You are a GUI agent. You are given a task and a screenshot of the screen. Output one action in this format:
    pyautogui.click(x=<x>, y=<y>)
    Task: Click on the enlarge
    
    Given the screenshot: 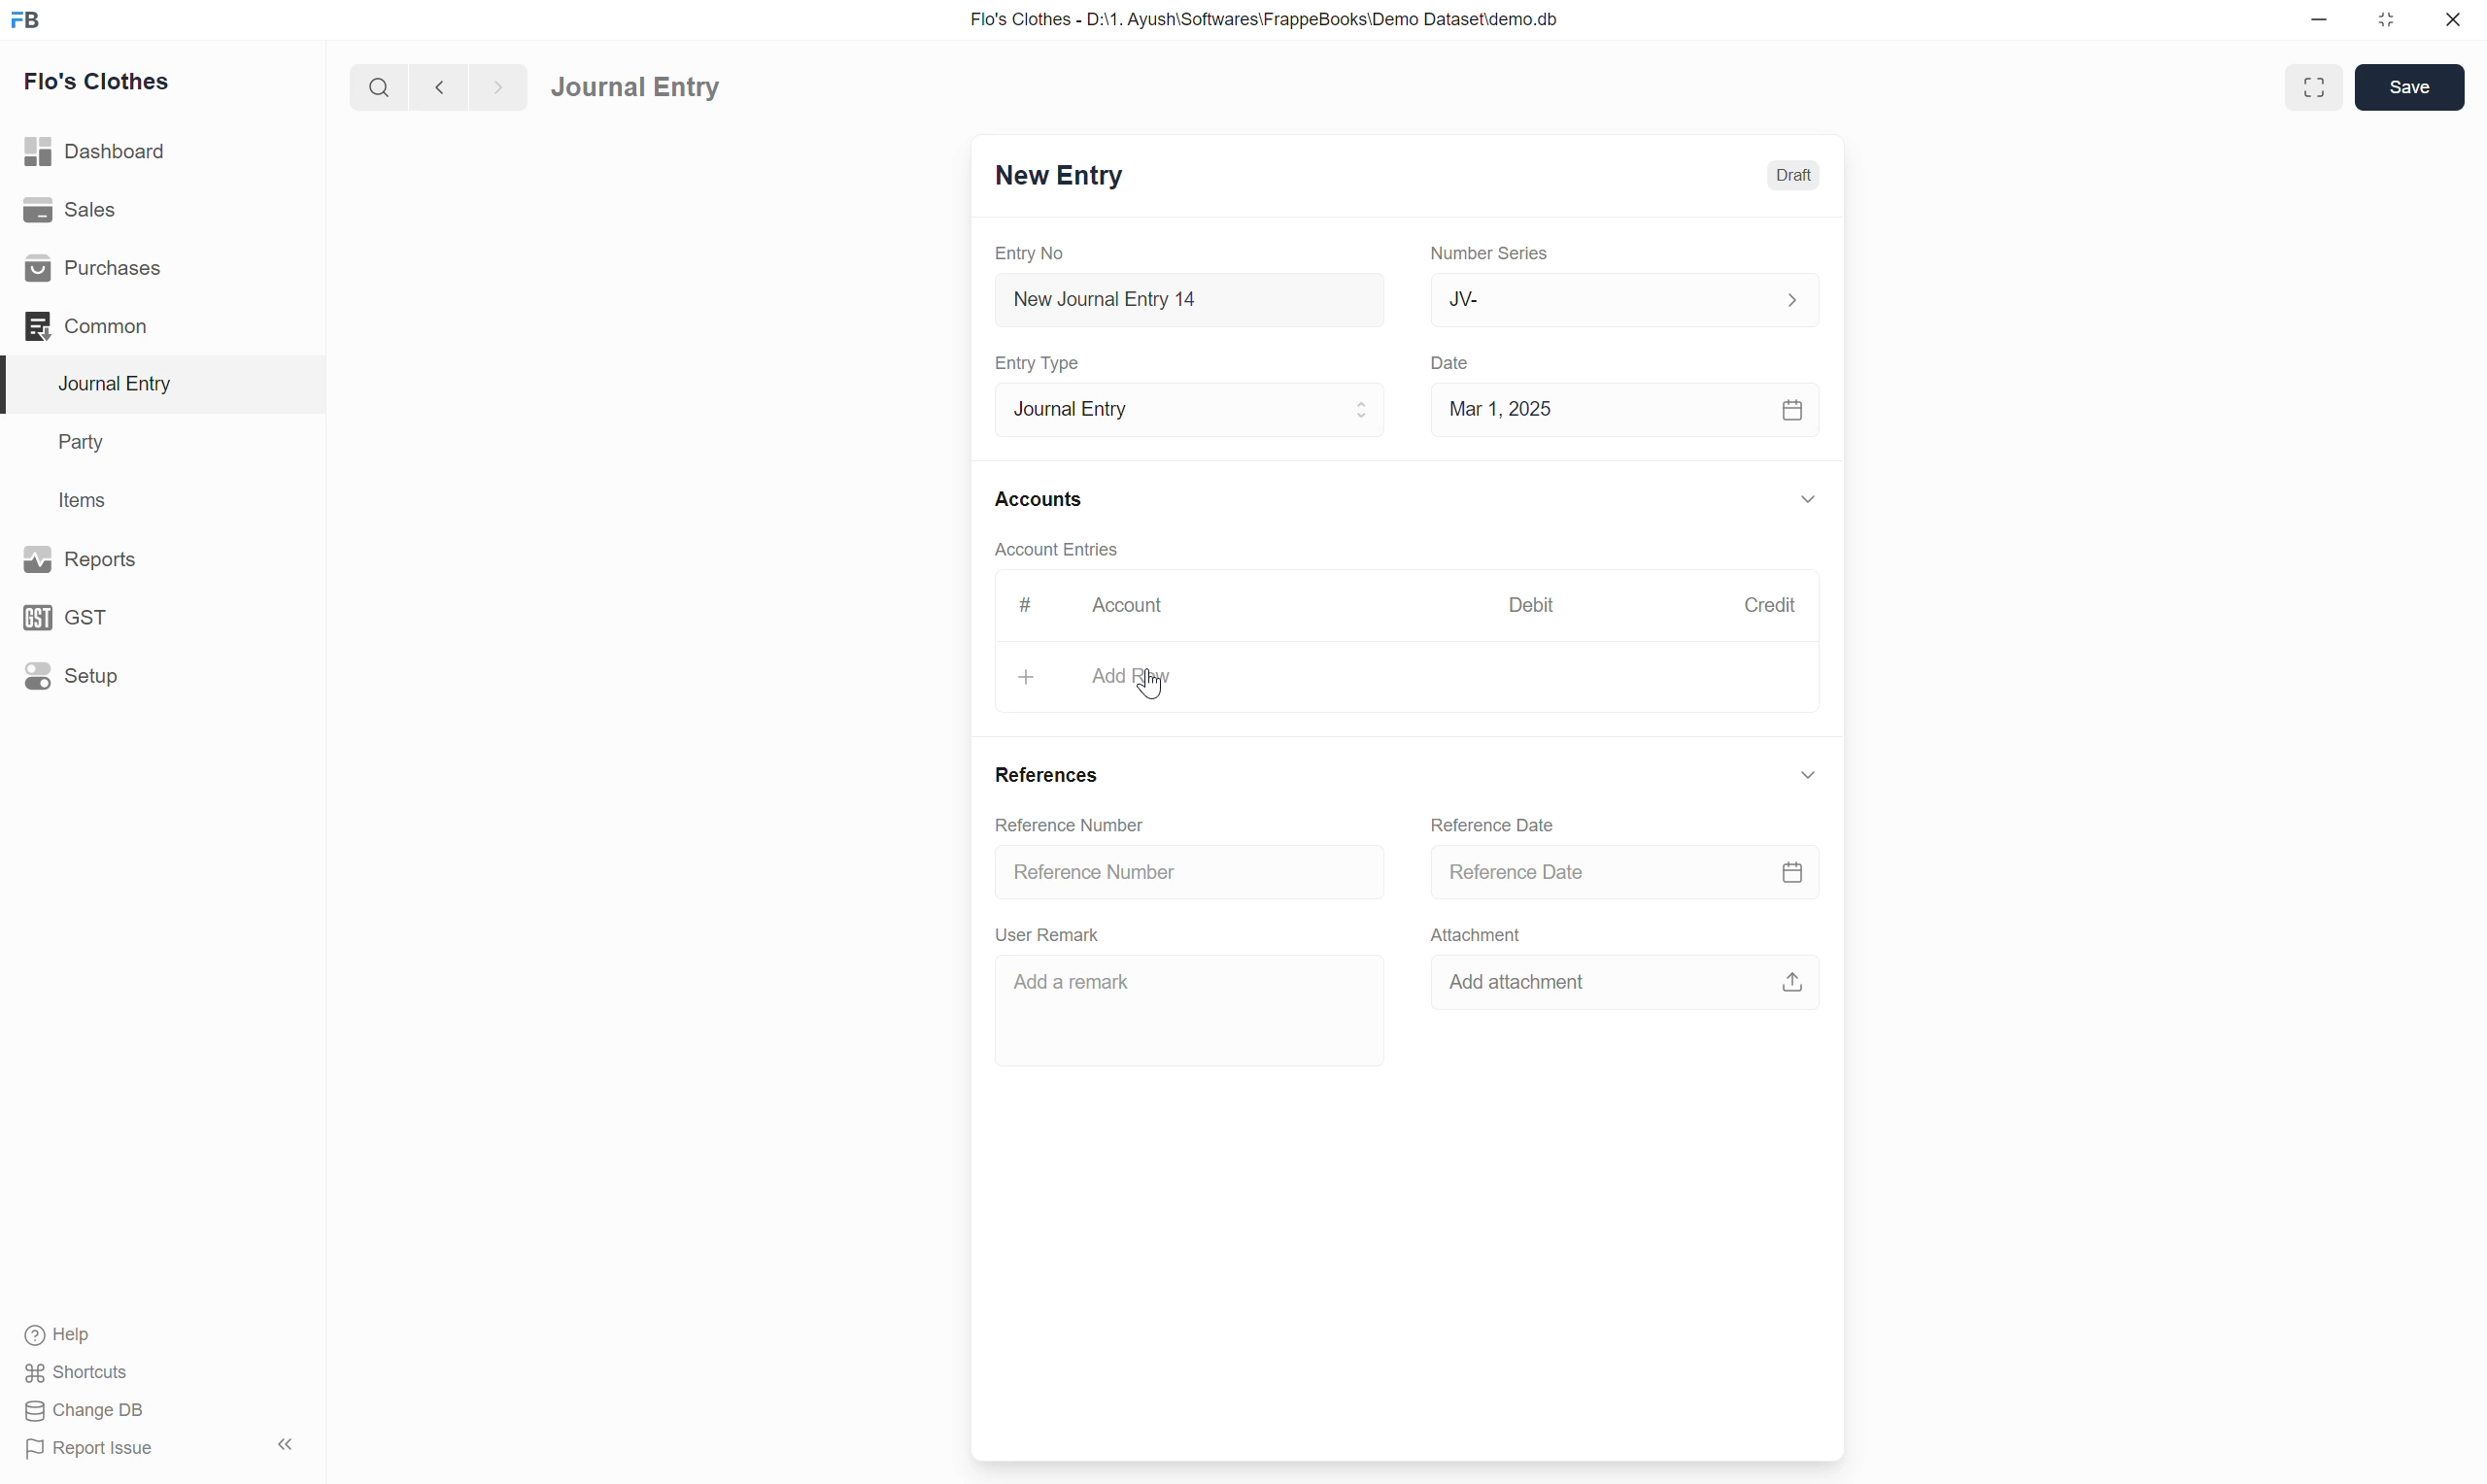 What is the action you would take?
    pyautogui.click(x=2317, y=85)
    